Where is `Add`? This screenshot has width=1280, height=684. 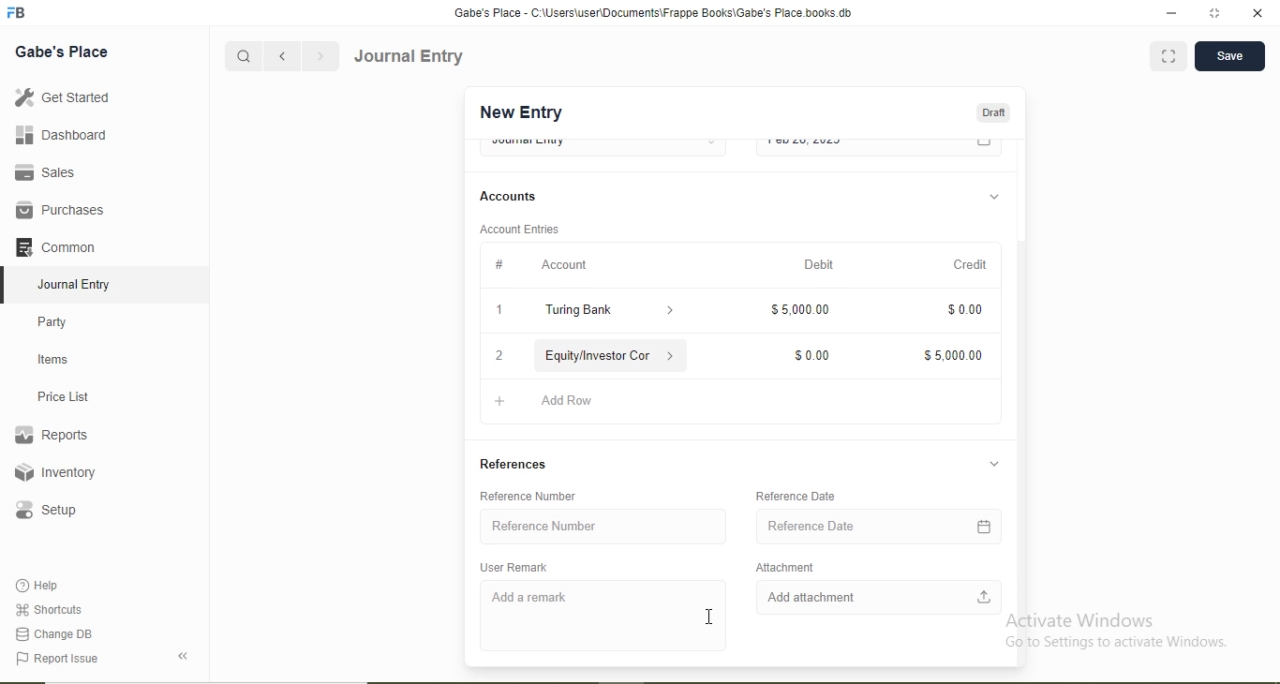
Add is located at coordinates (500, 401).